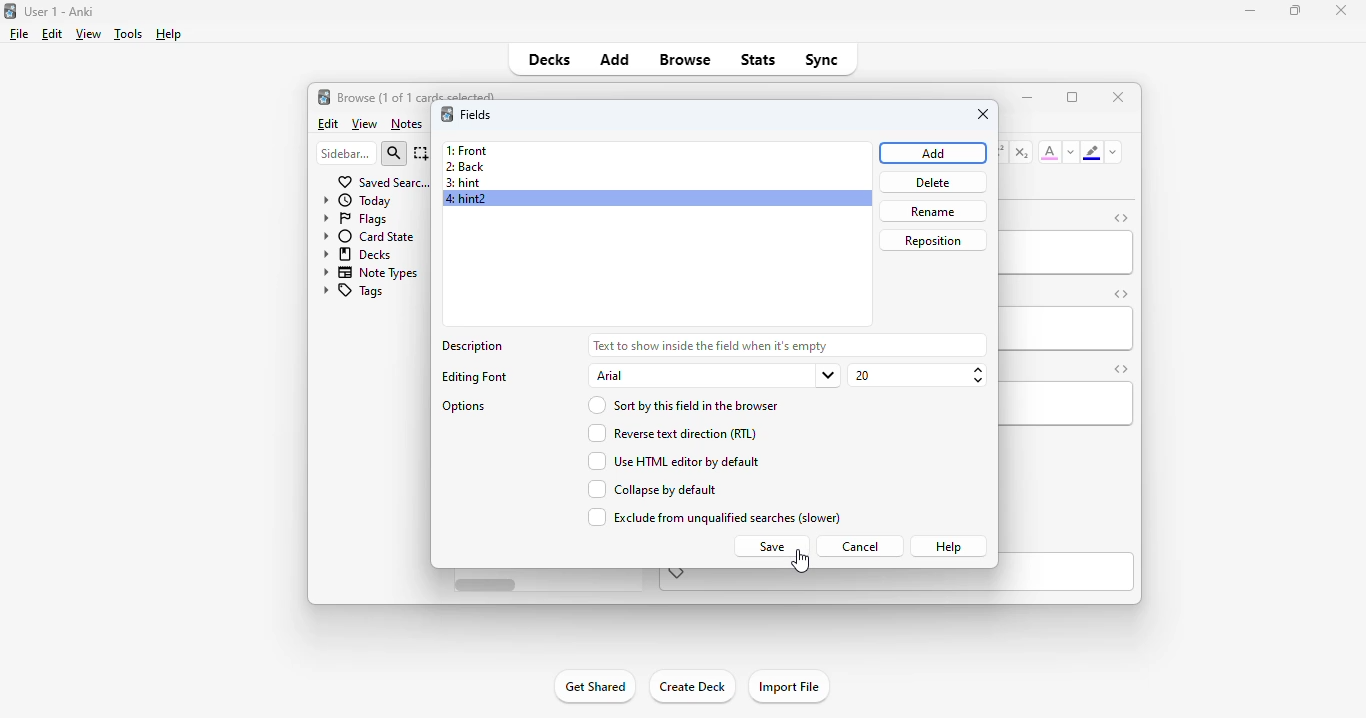 This screenshot has width=1366, height=718. I want to click on file, so click(19, 34).